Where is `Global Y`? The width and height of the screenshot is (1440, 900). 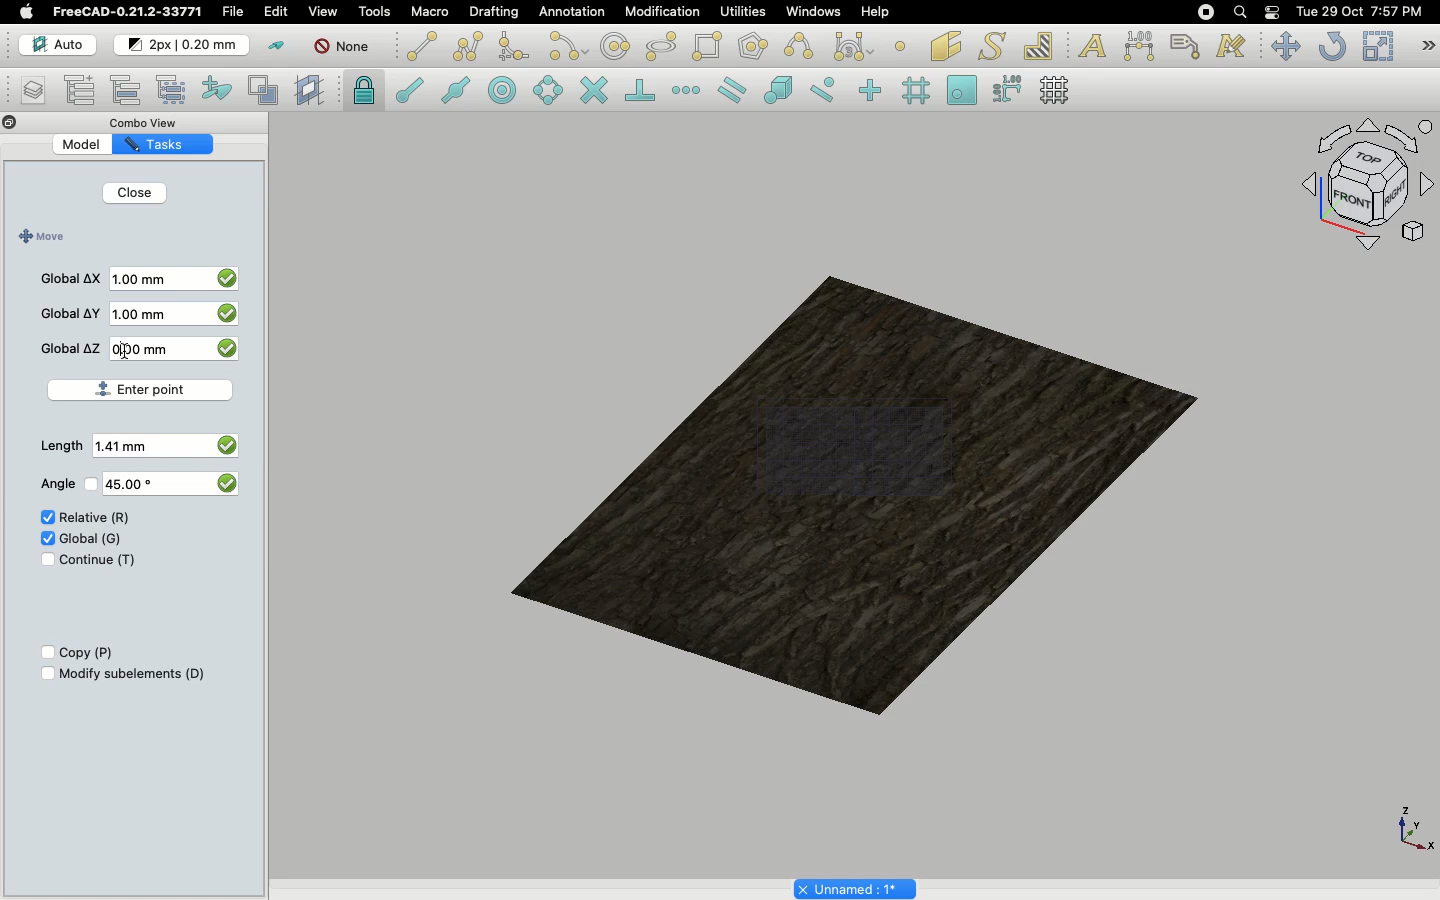 Global Y is located at coordinates (71, 313).